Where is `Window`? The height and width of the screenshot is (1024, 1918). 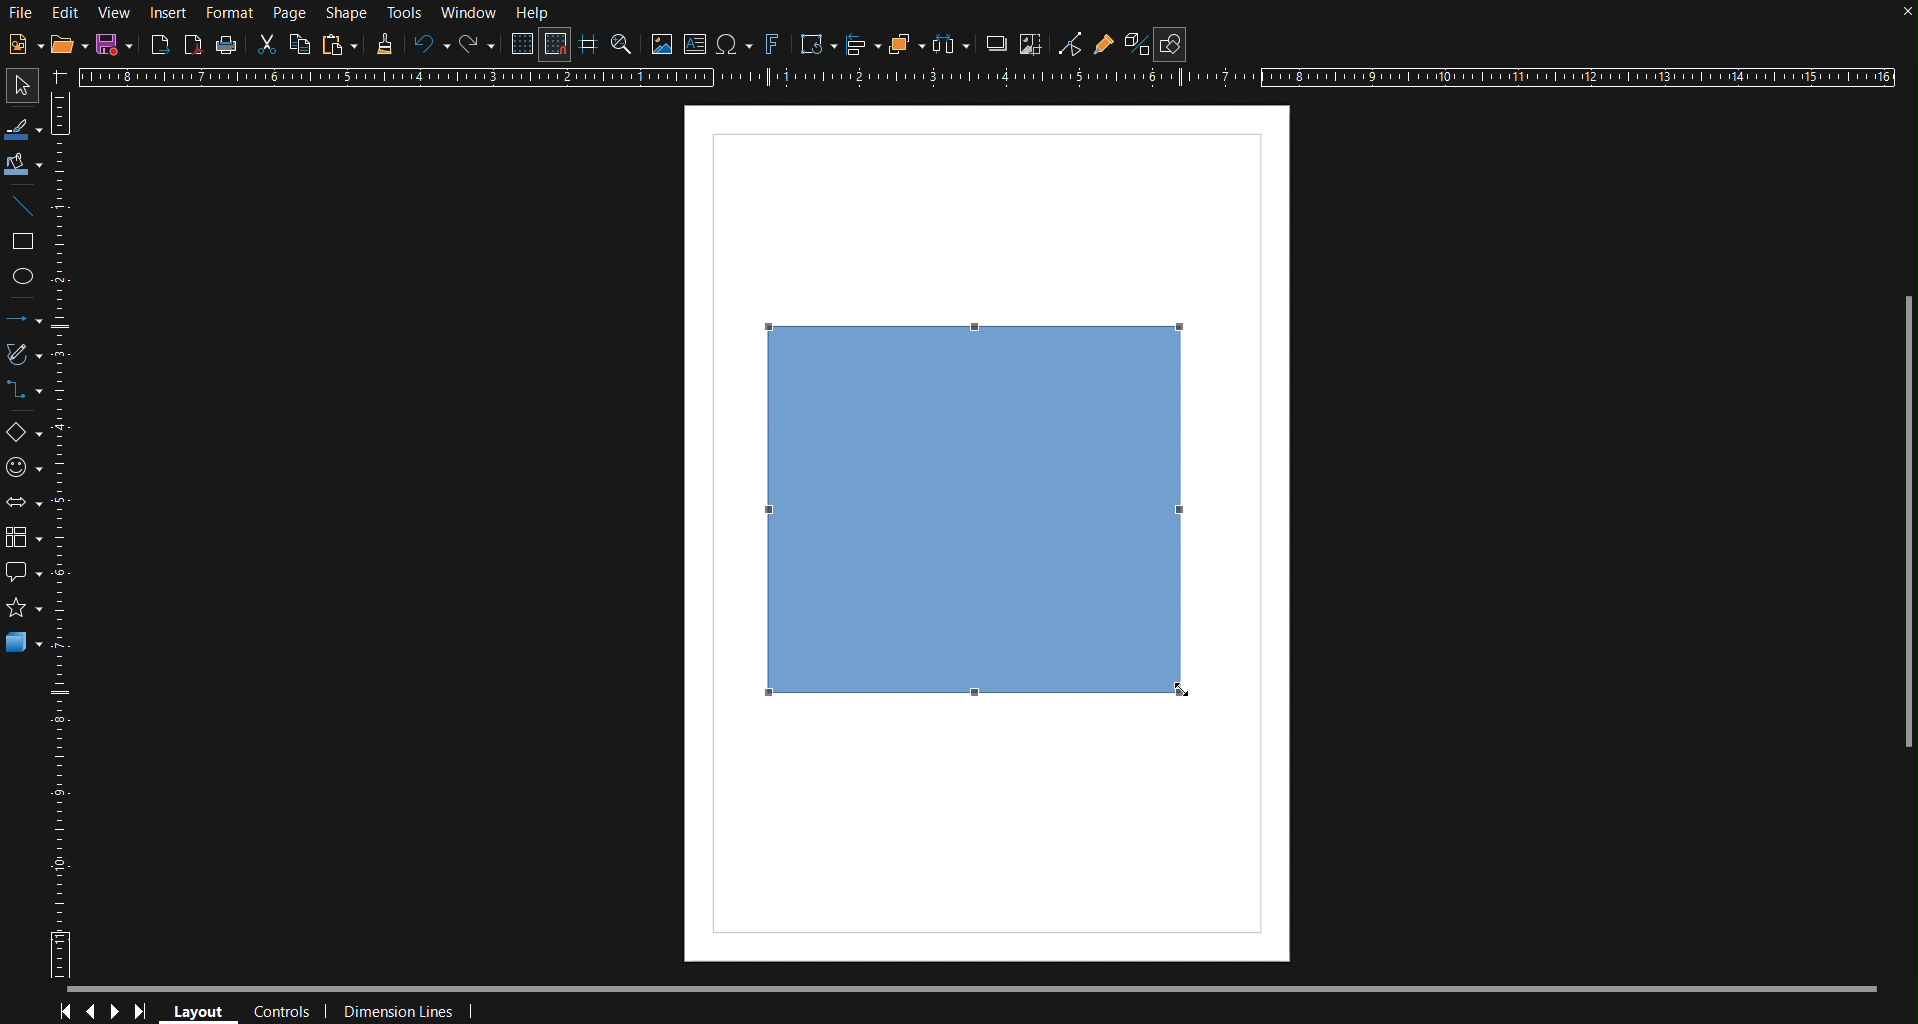
Window is located at coordinates (469, 13).